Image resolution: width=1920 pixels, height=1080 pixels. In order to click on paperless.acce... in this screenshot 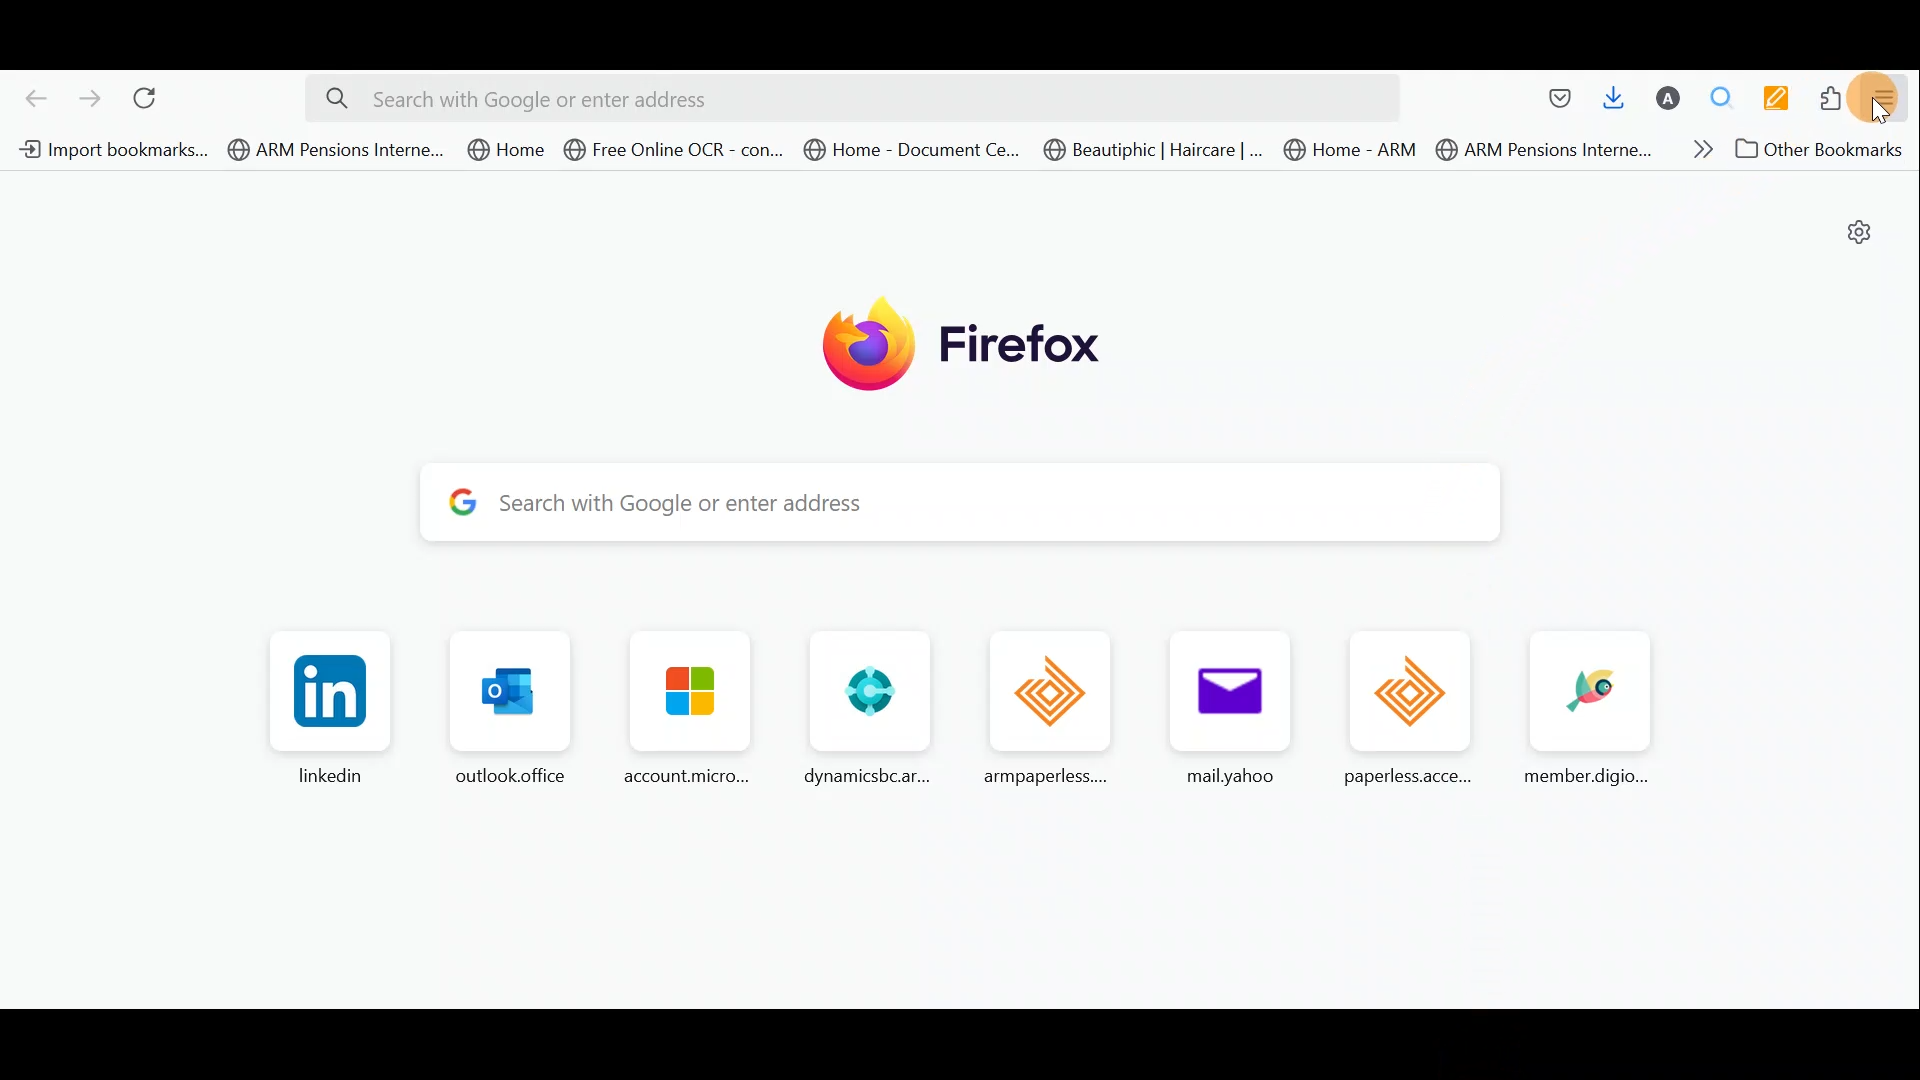, I will do `click(1406, 713)`.